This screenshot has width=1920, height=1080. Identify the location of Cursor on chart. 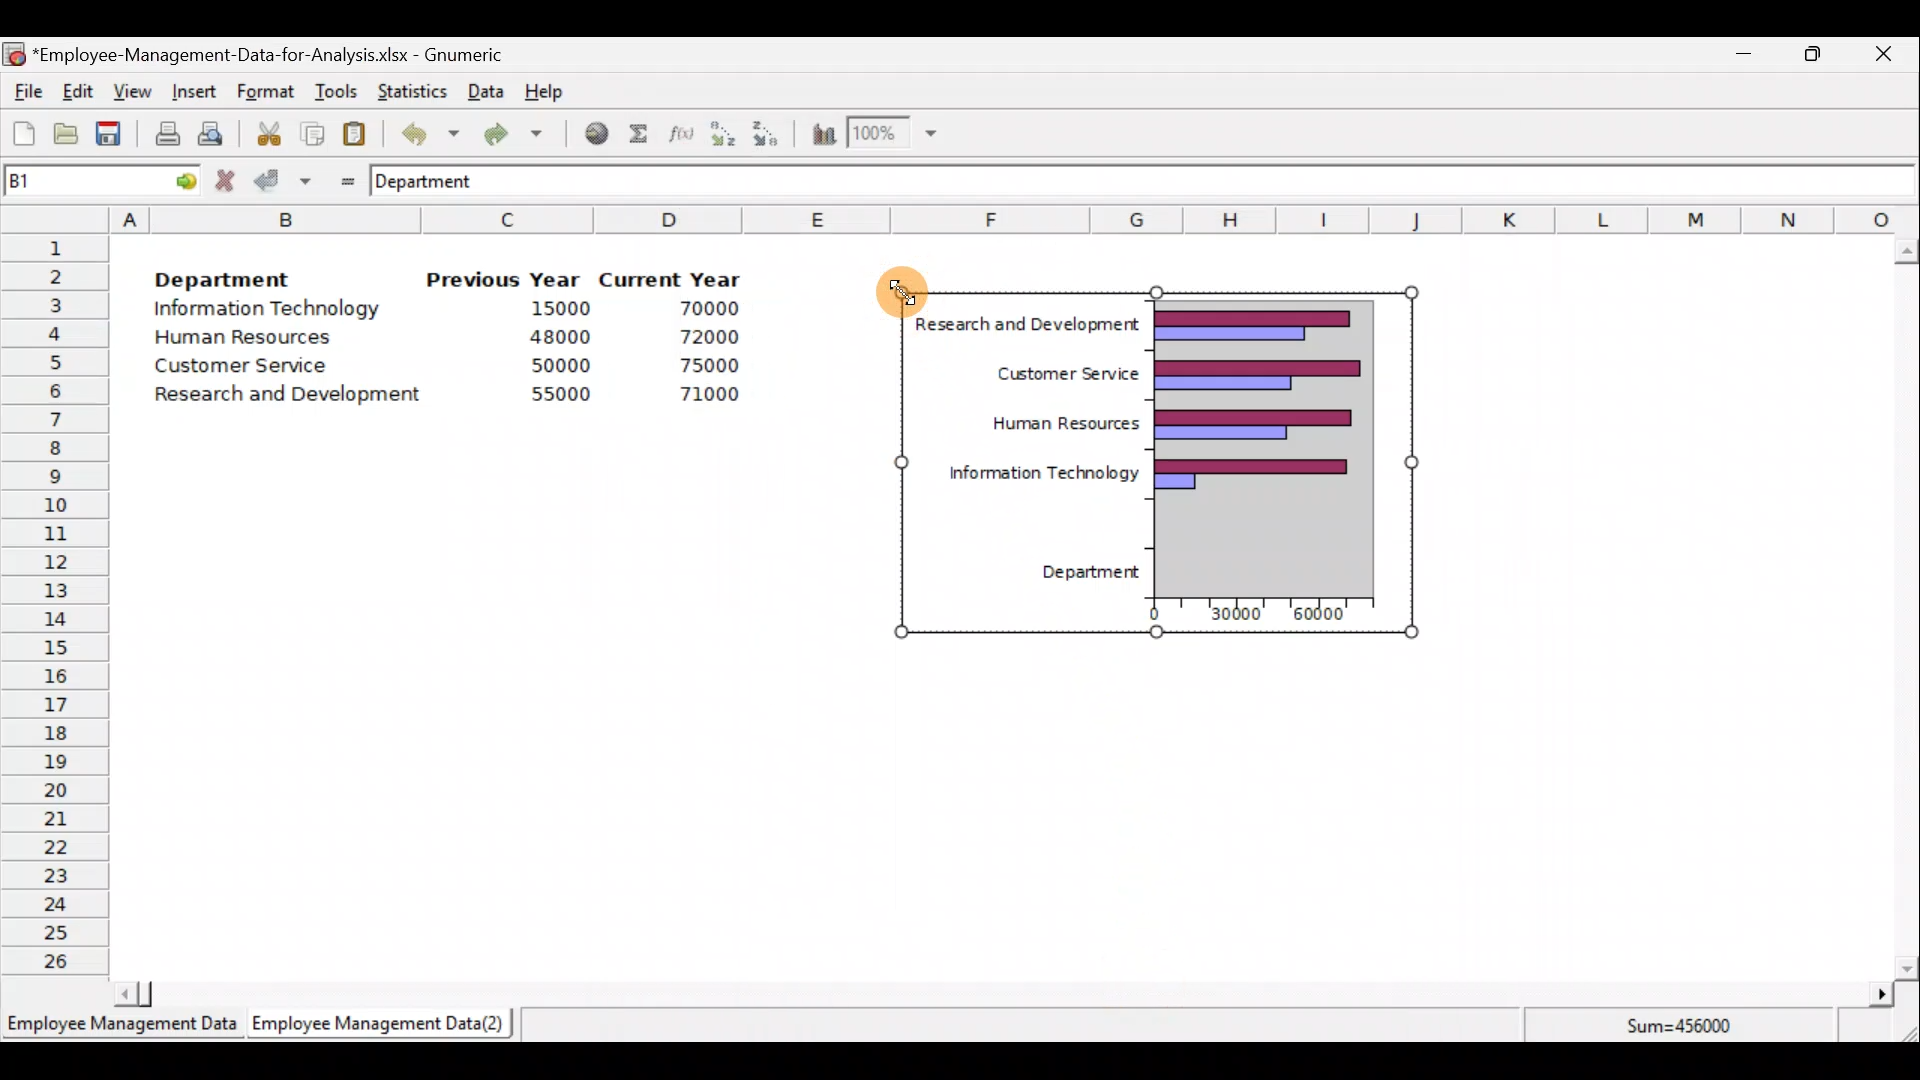
(889, 290).